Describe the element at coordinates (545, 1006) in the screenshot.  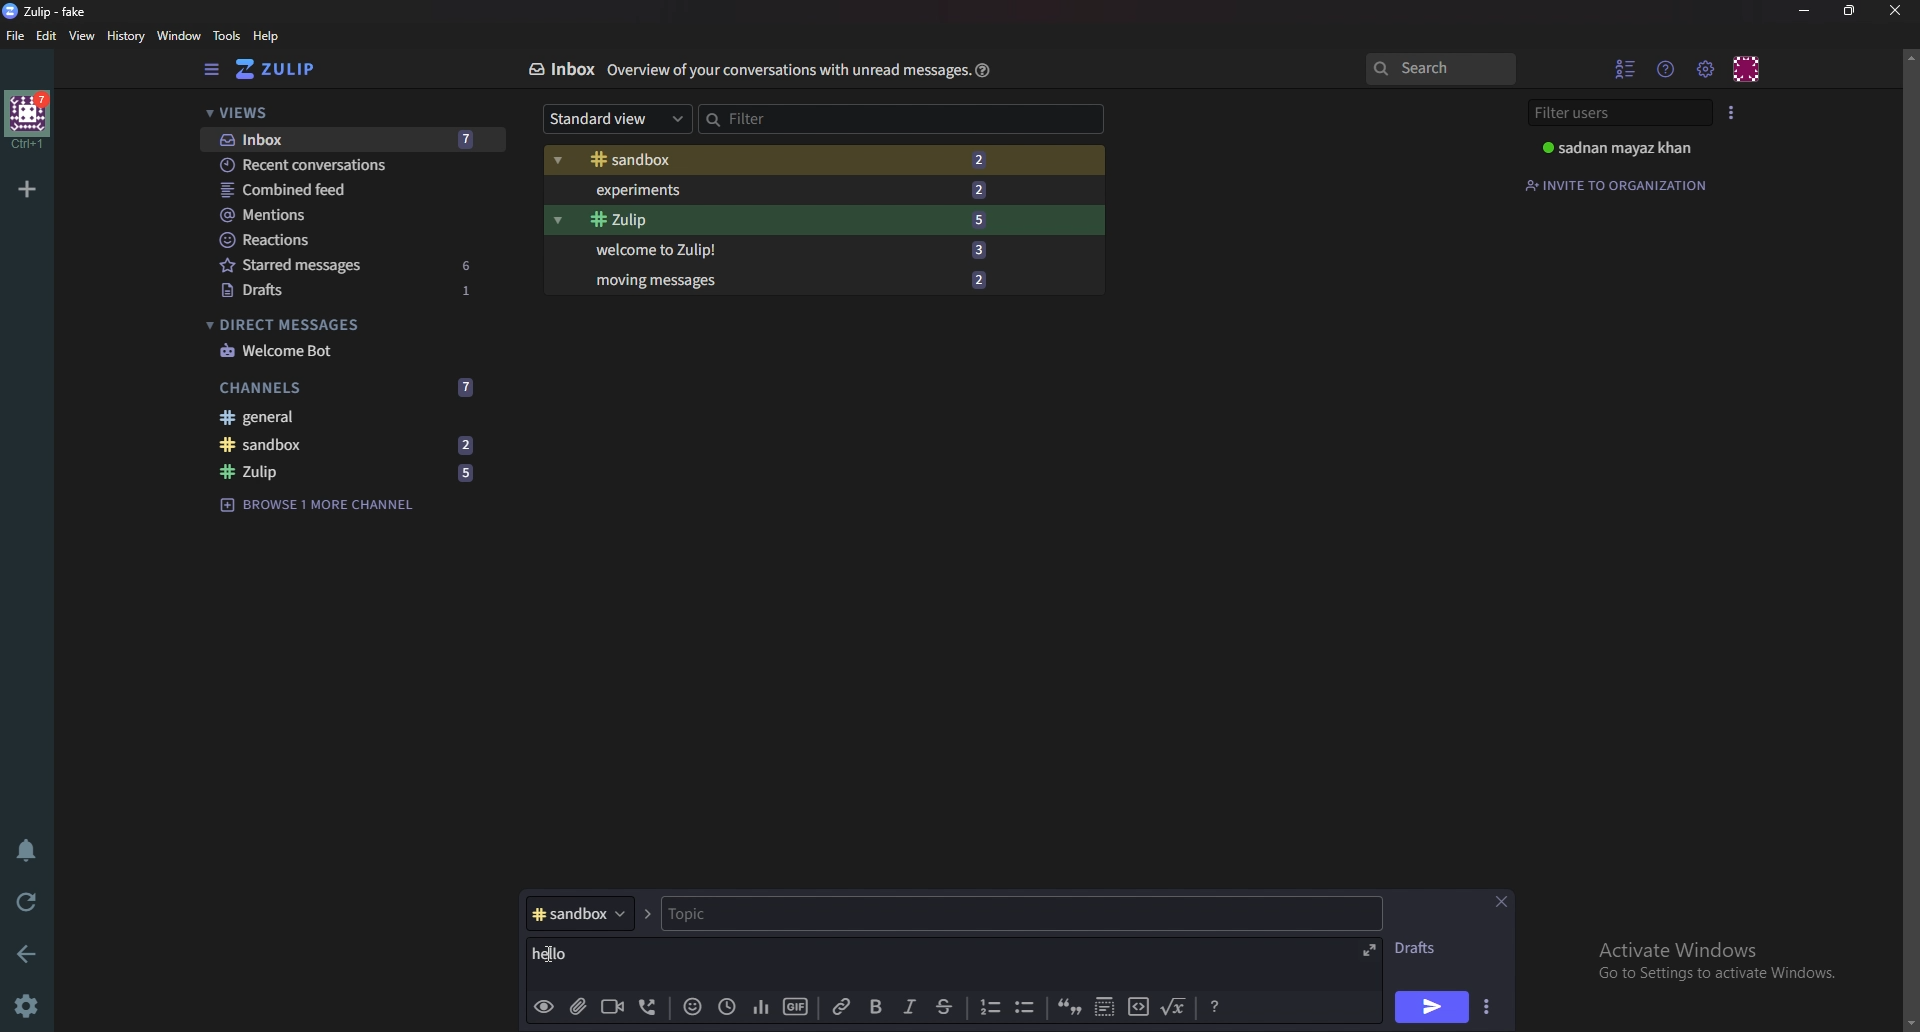
I see `Preview` at that location.